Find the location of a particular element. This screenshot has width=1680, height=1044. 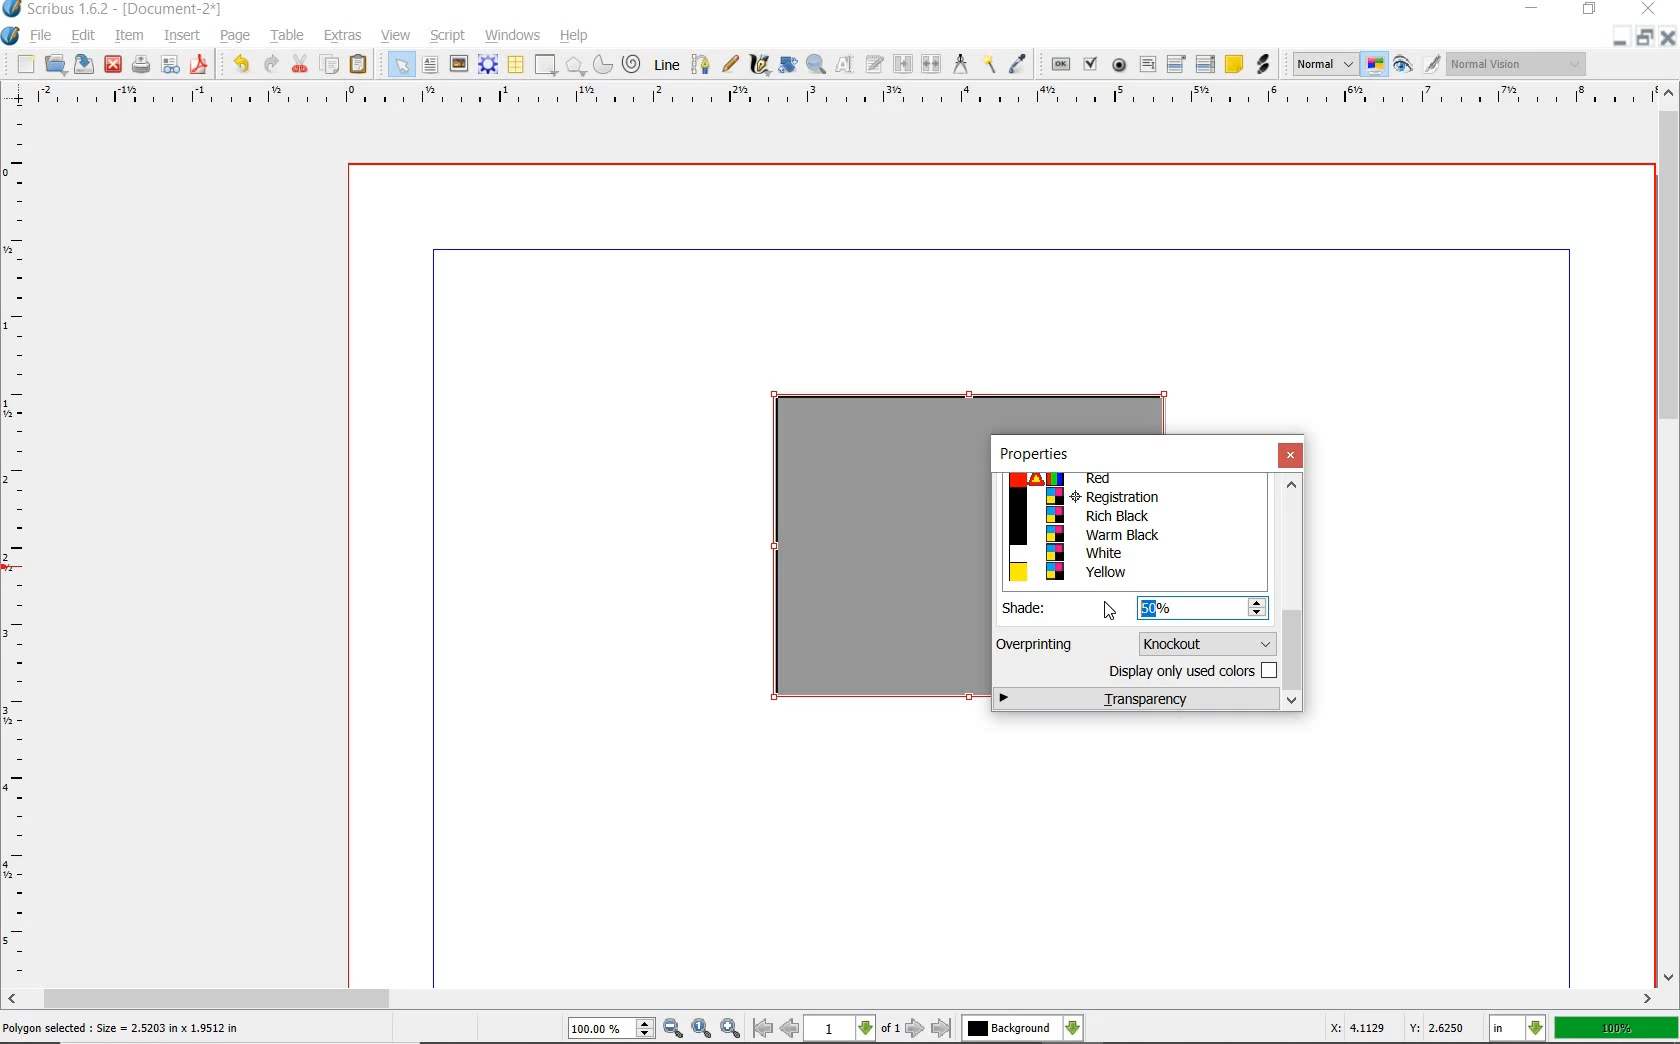

image frame is located at coordinates (460, 65).